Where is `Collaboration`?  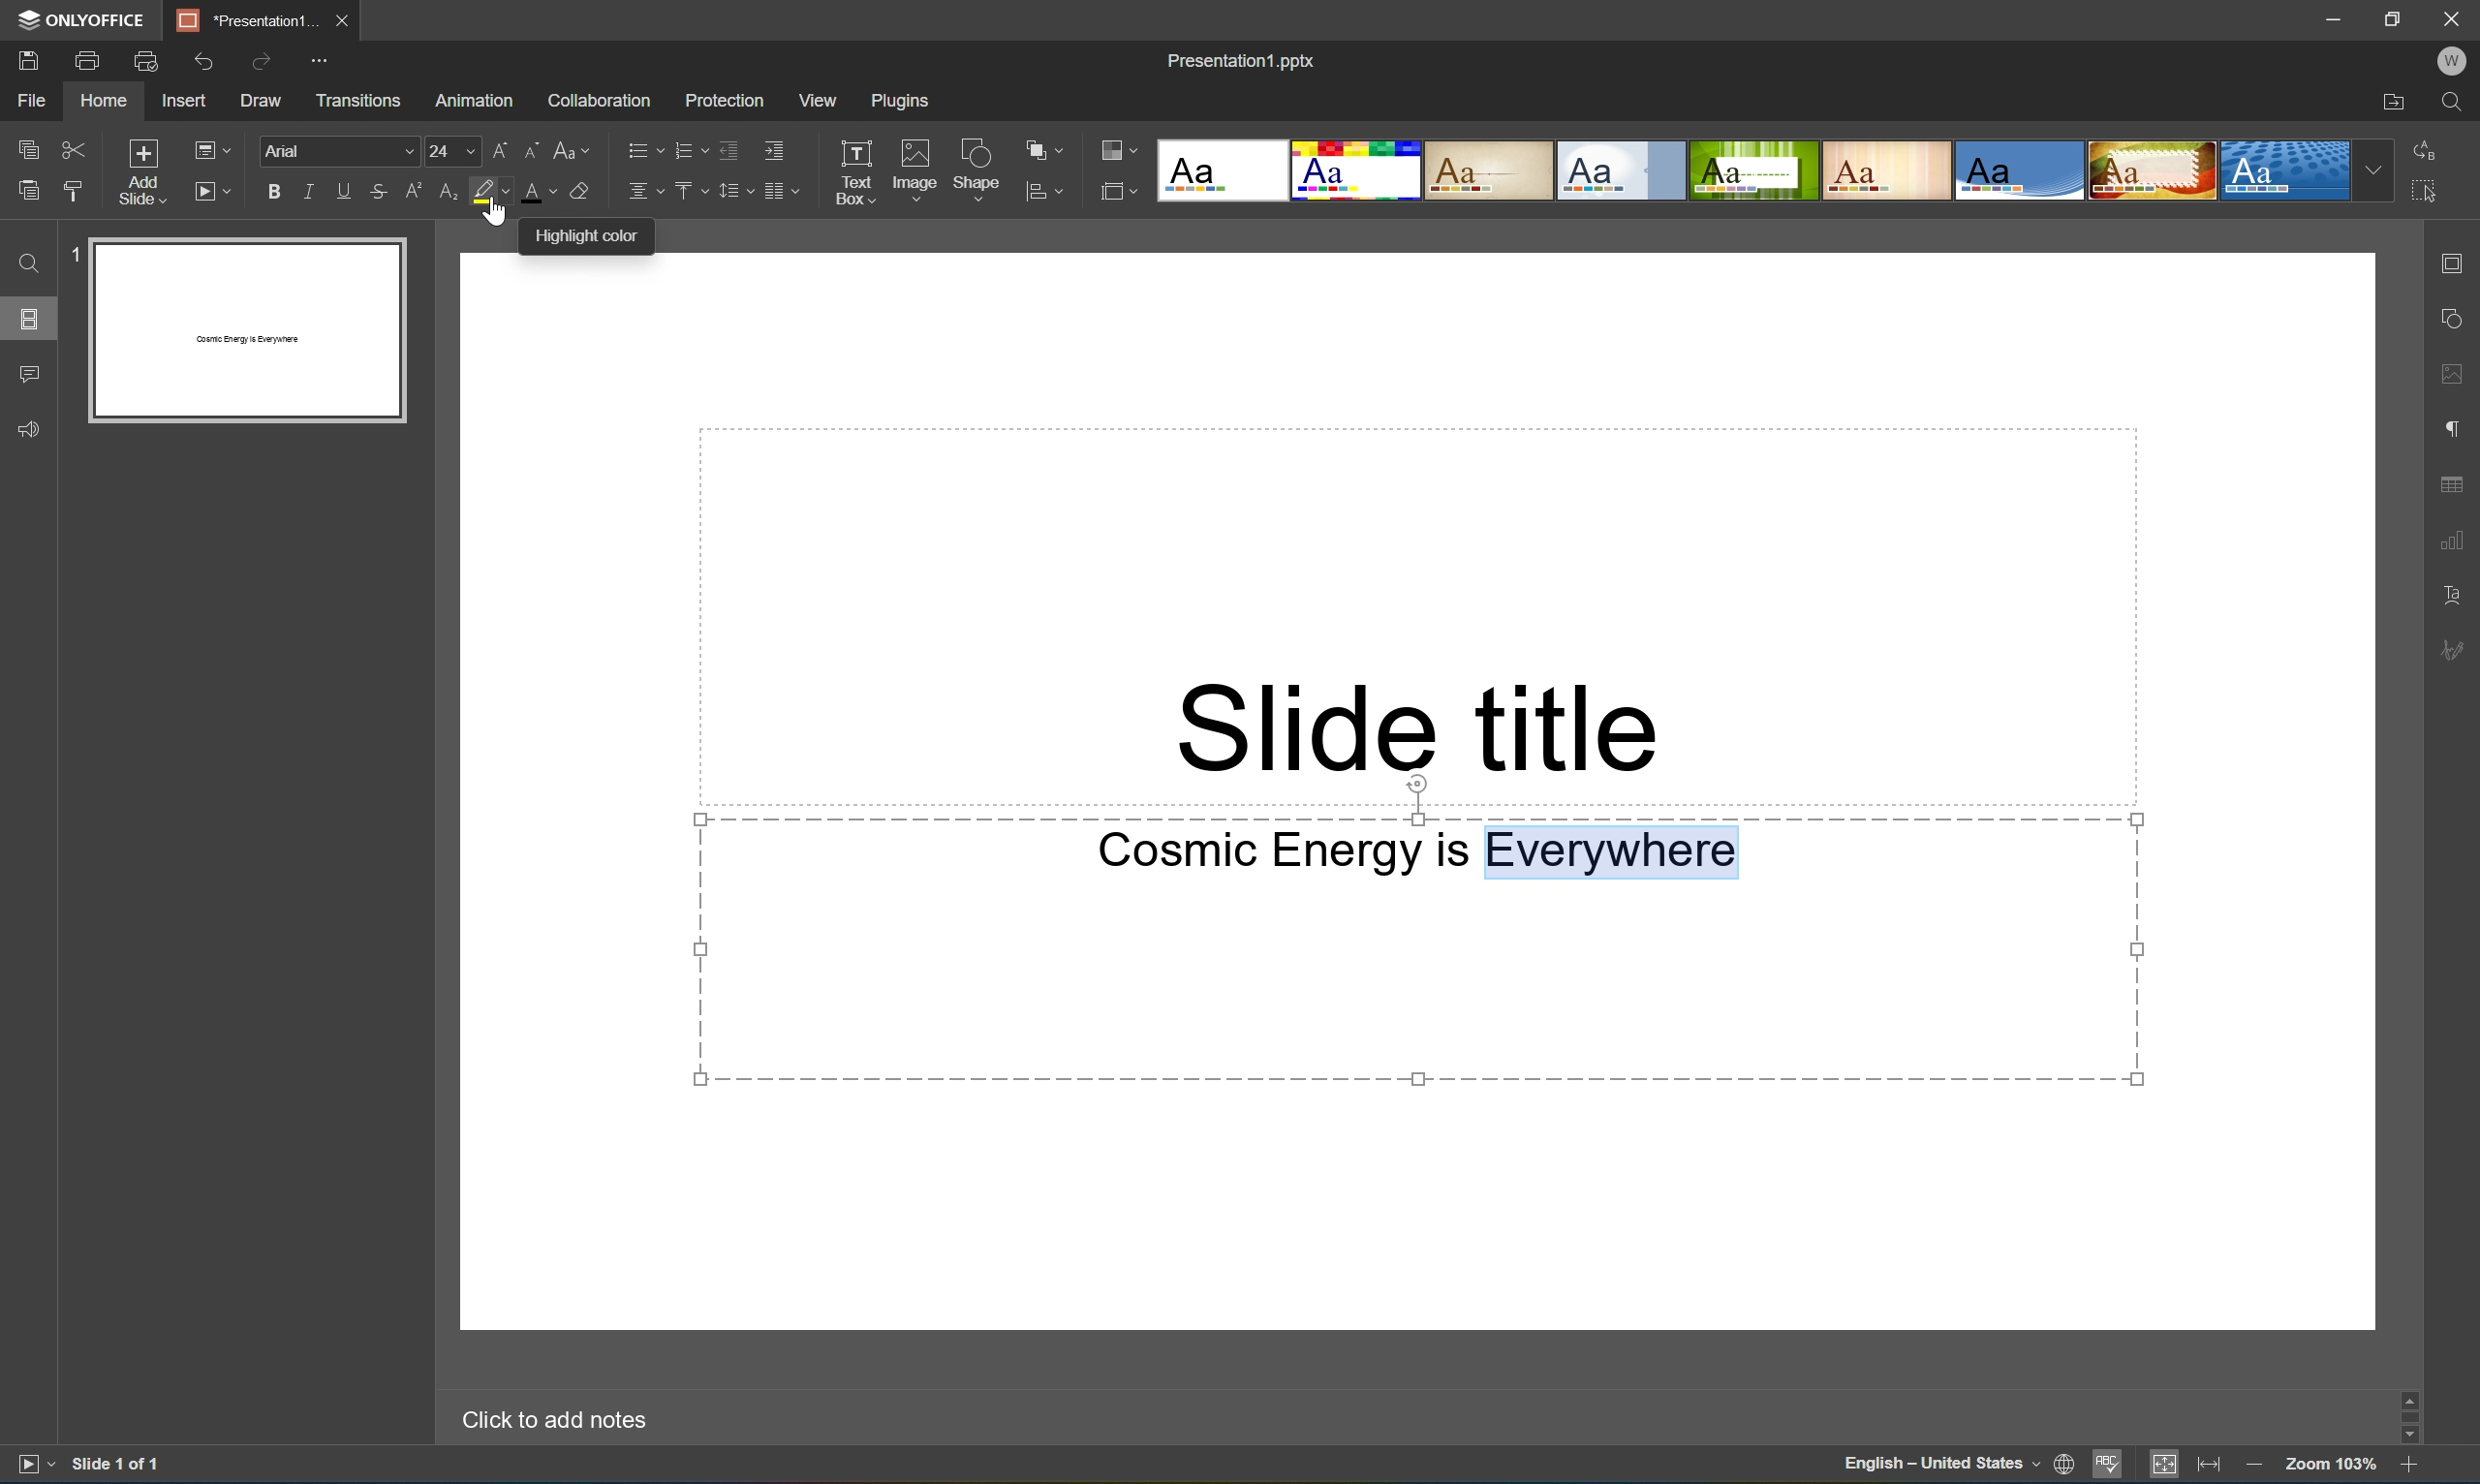
Collaboration is located at coordinates (599, 98).